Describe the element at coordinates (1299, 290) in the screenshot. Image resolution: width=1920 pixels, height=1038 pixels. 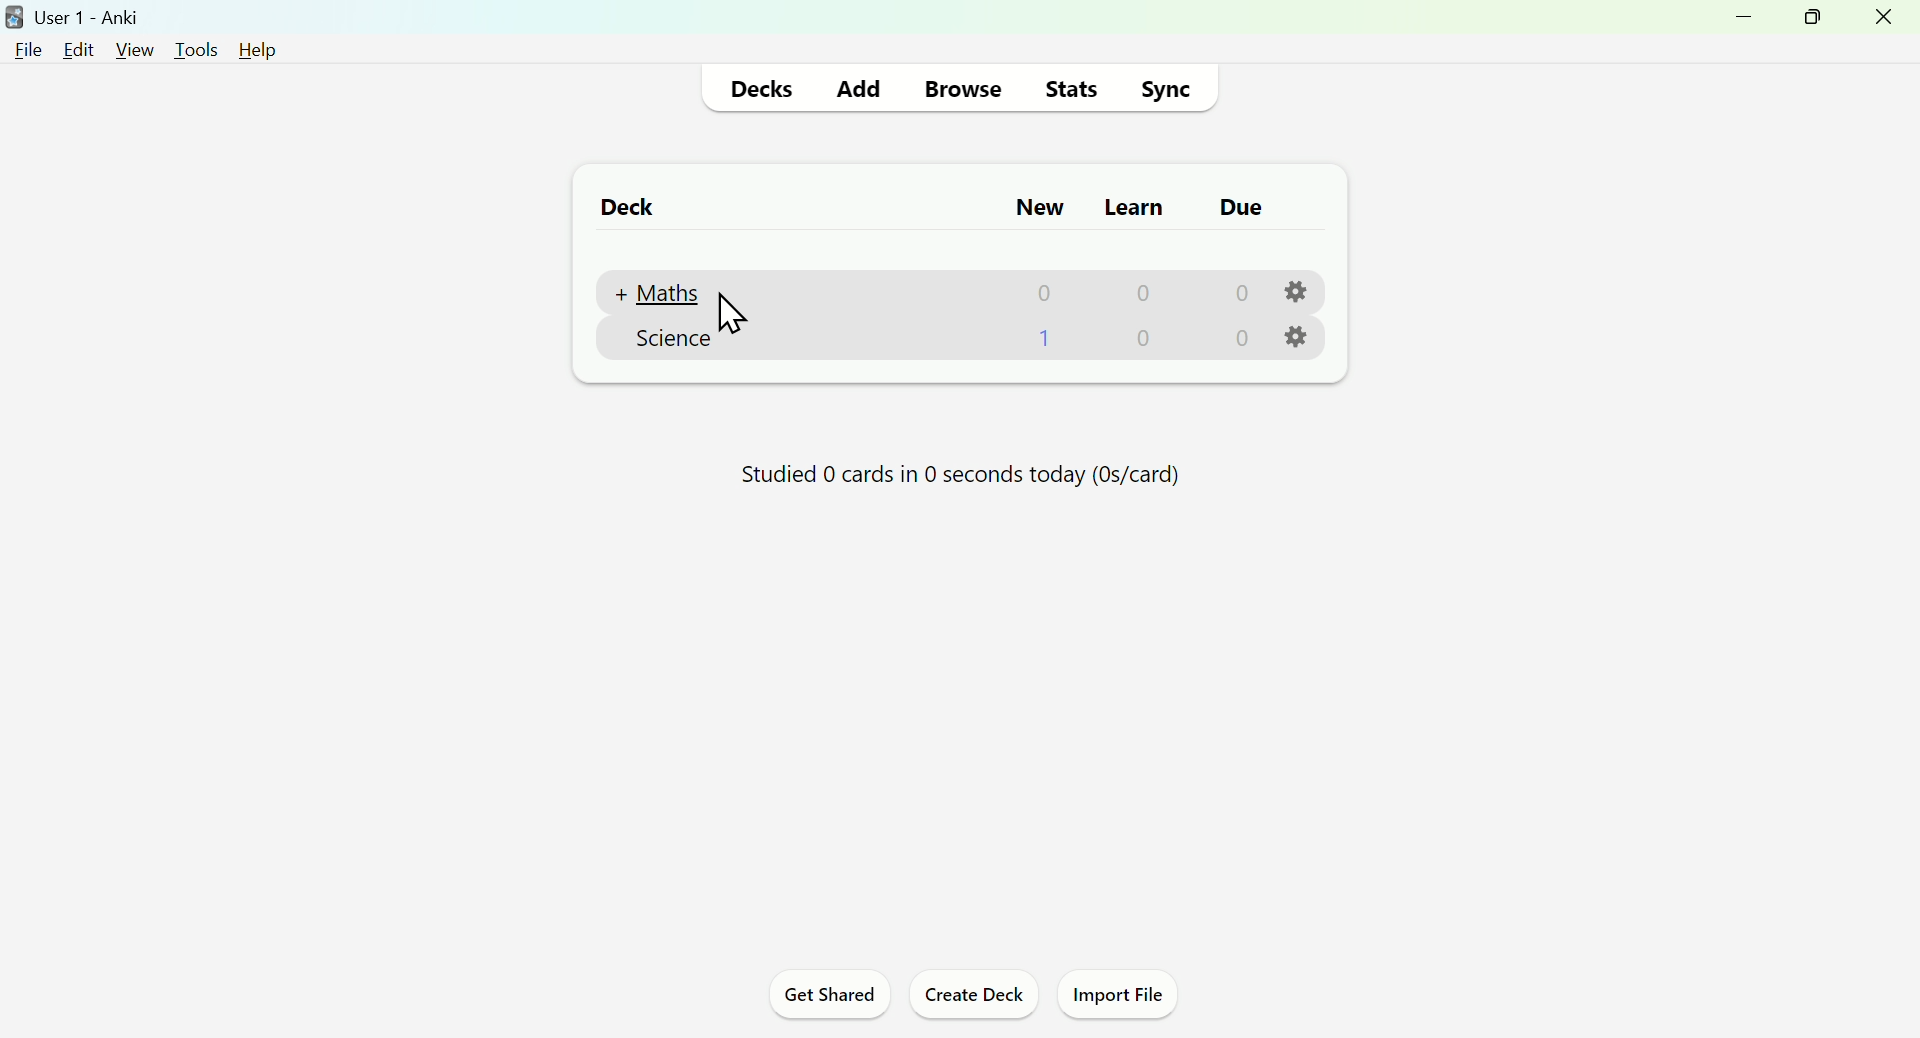
I see `settings` at that location.